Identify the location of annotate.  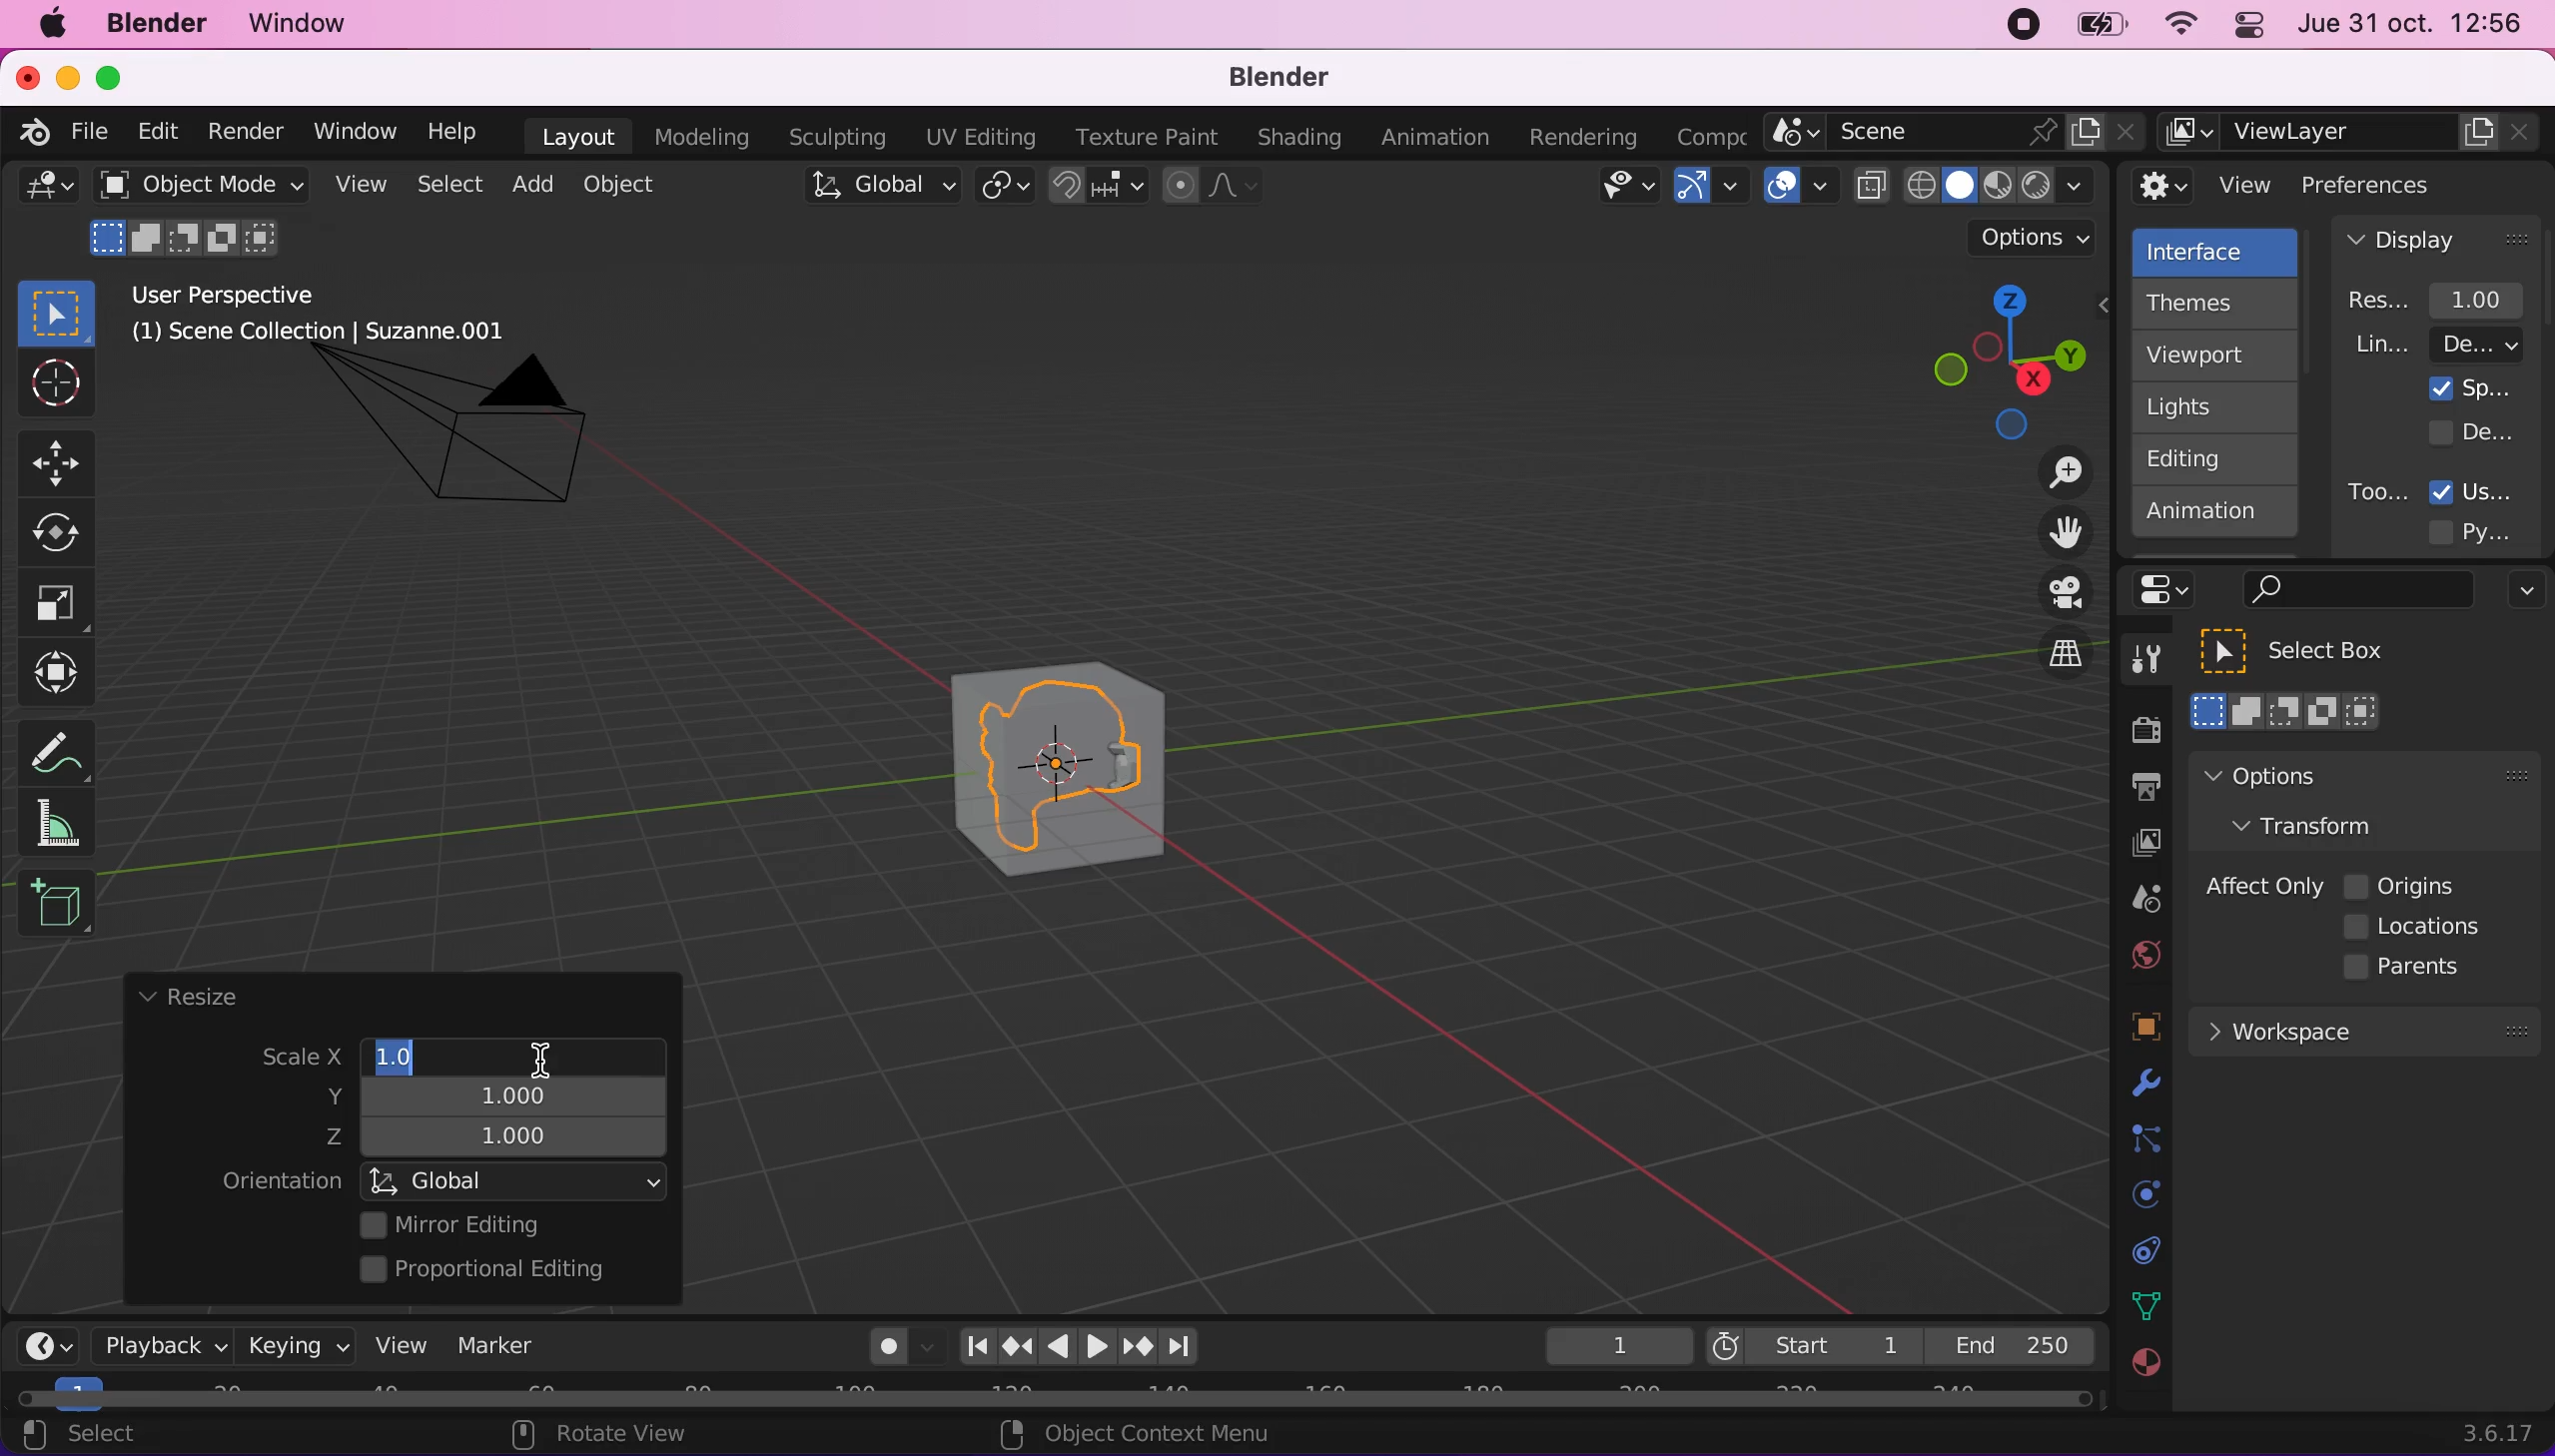
(65, 747).